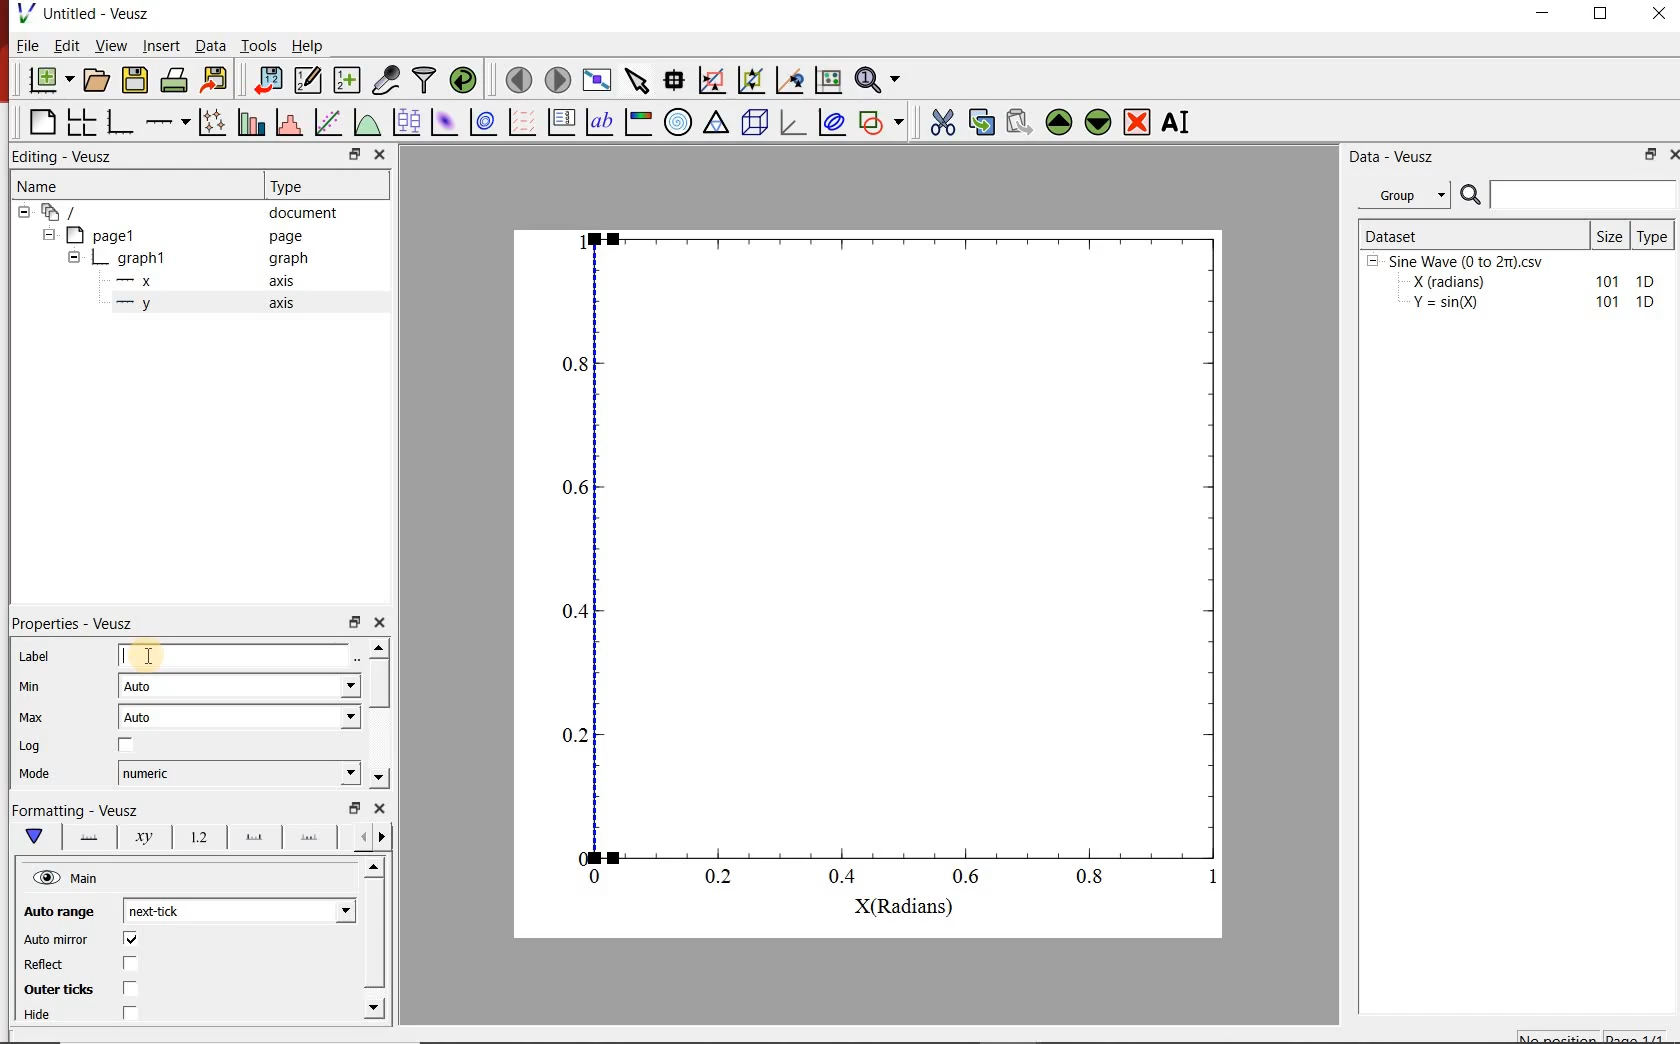 This screenshot has height=1044, width=1680. What do you see at coordinates (75, 808) in the screenshot?
I see `Formatting - Veusz` at bounding box center [75, 808].